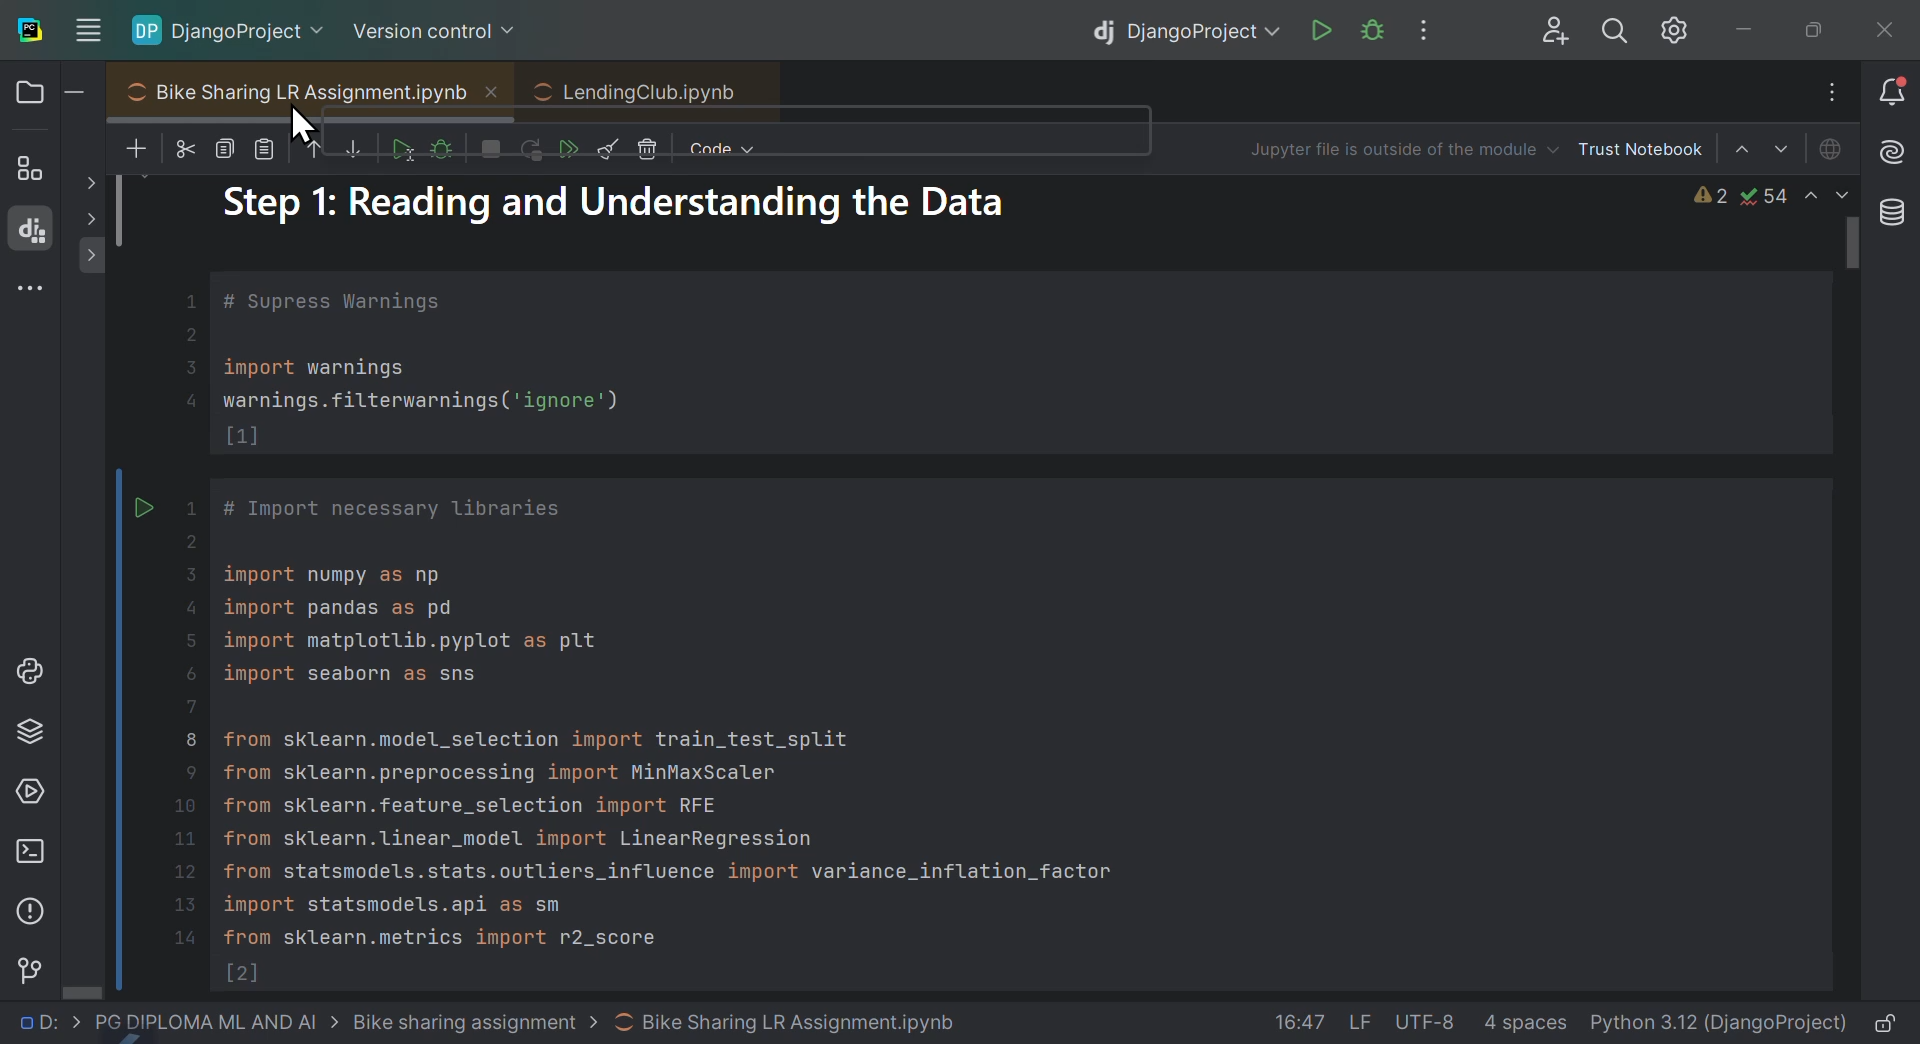  Describe the element at coordinates (30, 909) in the screenshot. I see `Problems` at that location.